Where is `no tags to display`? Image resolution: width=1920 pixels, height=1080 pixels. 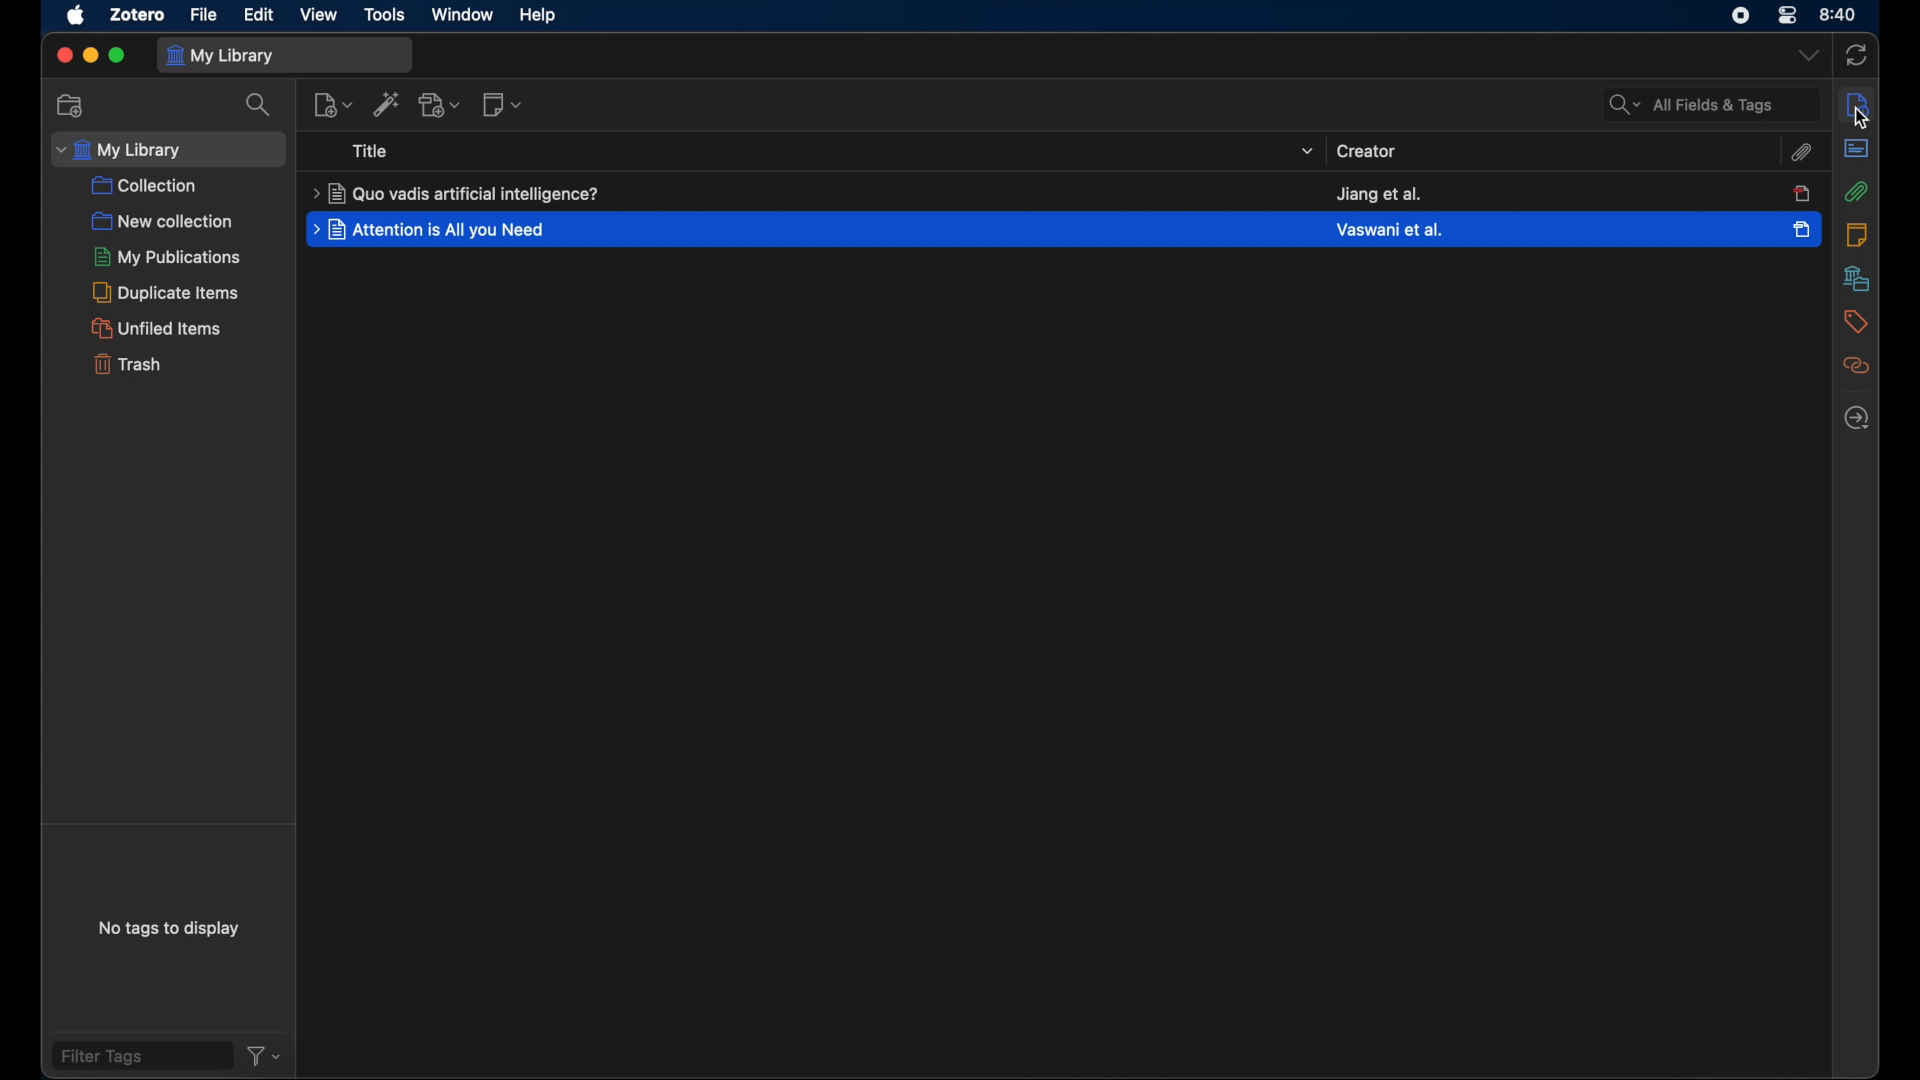
no tags to display is located at coordinates (171, 928).